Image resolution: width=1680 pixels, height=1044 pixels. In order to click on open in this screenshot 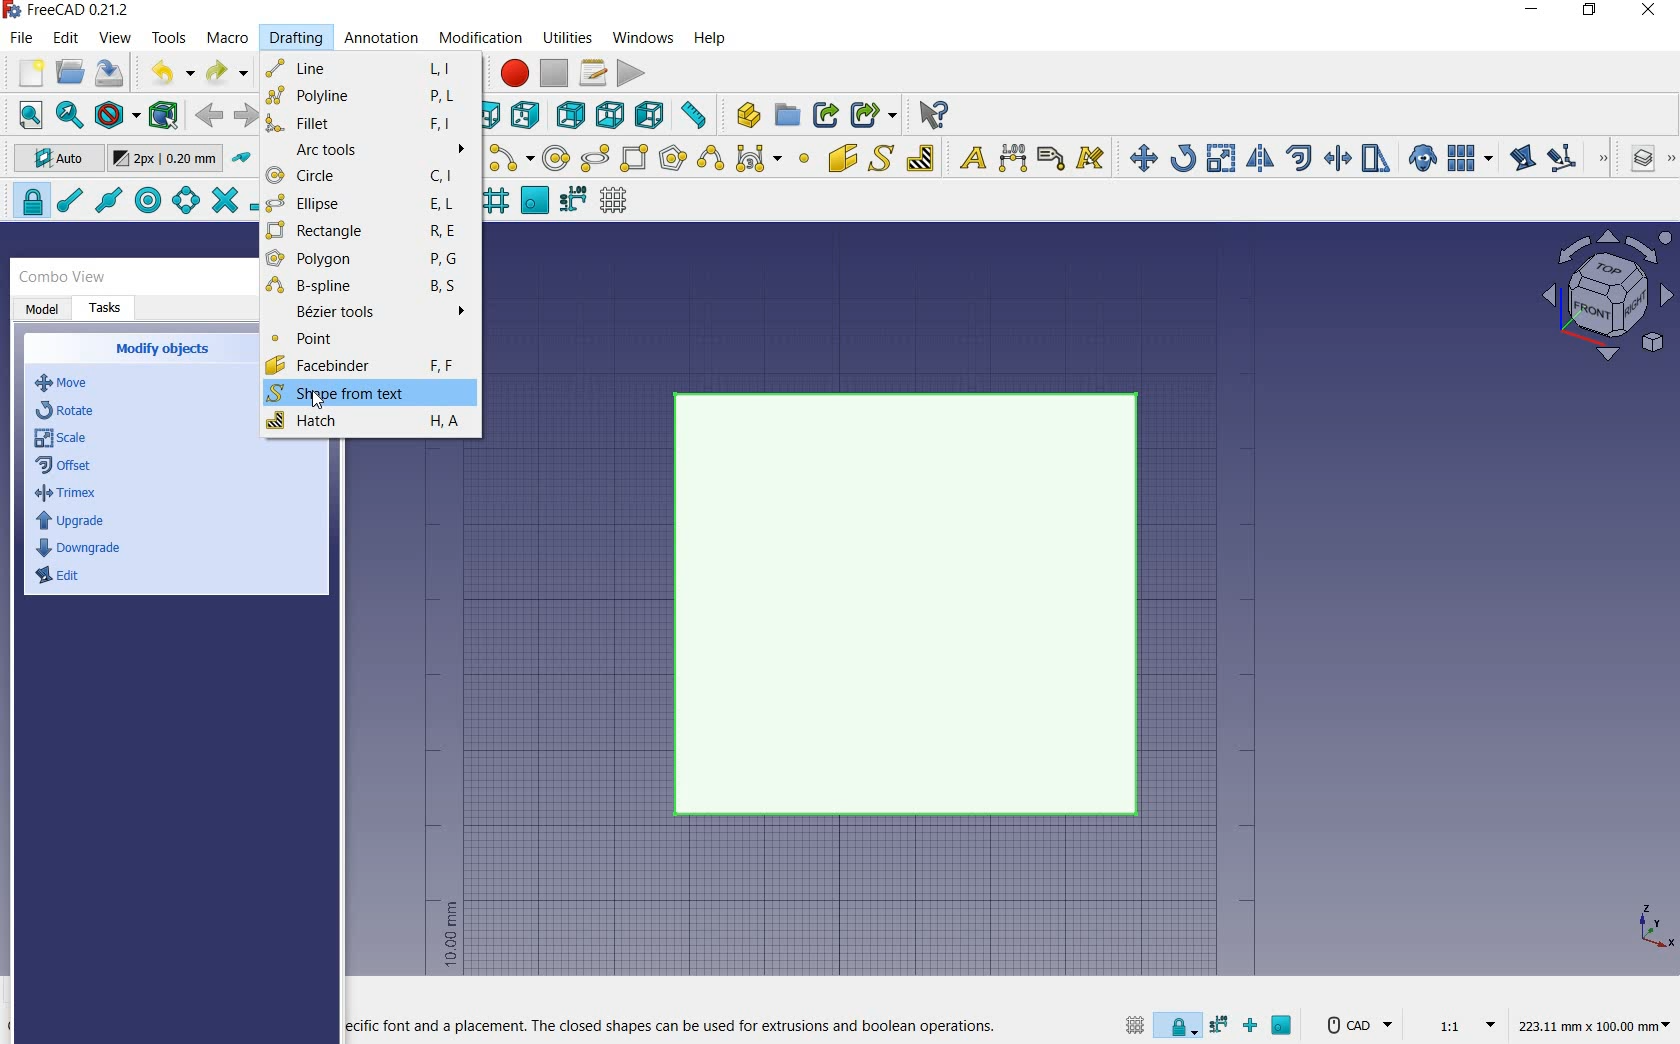, I will do `click(70, 71)`.